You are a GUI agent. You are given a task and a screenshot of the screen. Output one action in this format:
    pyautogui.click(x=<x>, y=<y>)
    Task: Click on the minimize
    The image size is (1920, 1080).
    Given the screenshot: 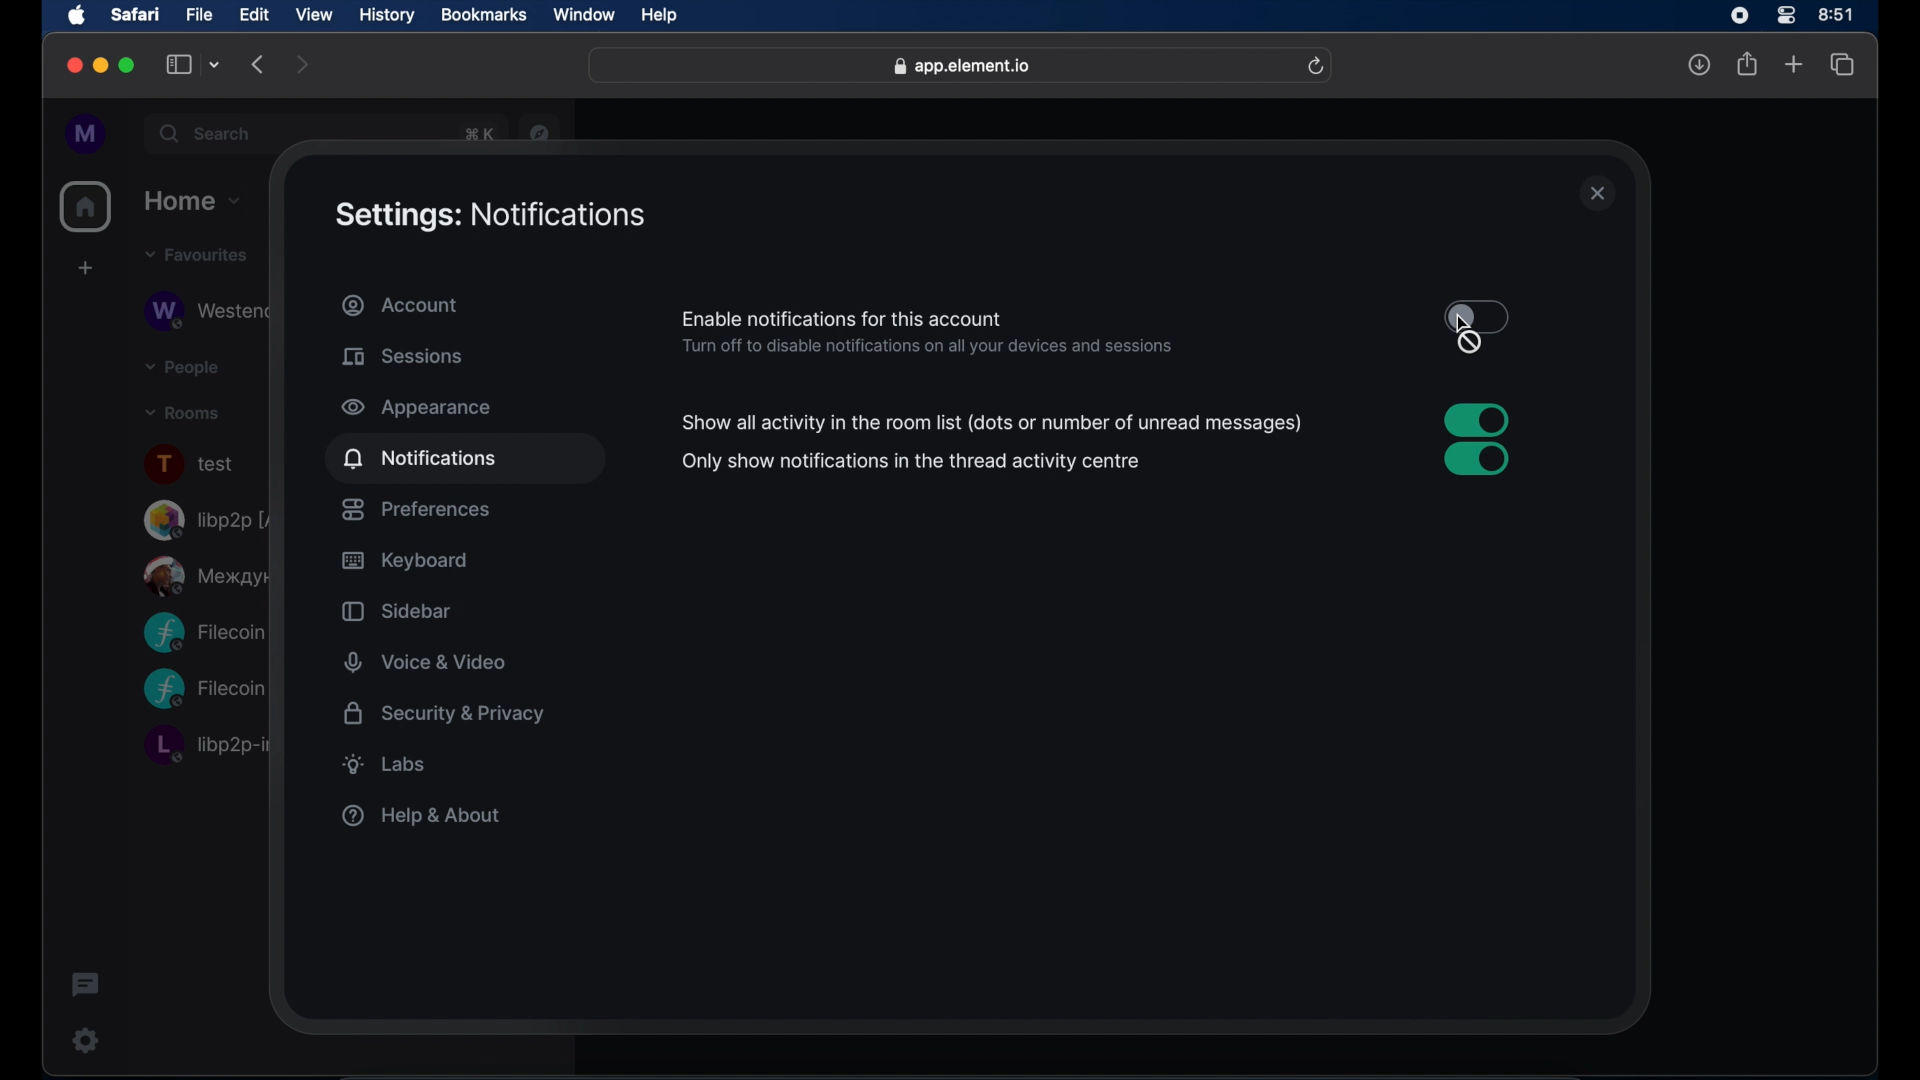 What is the action you would take?
    pyautogui.click(x=101, y=65)
    